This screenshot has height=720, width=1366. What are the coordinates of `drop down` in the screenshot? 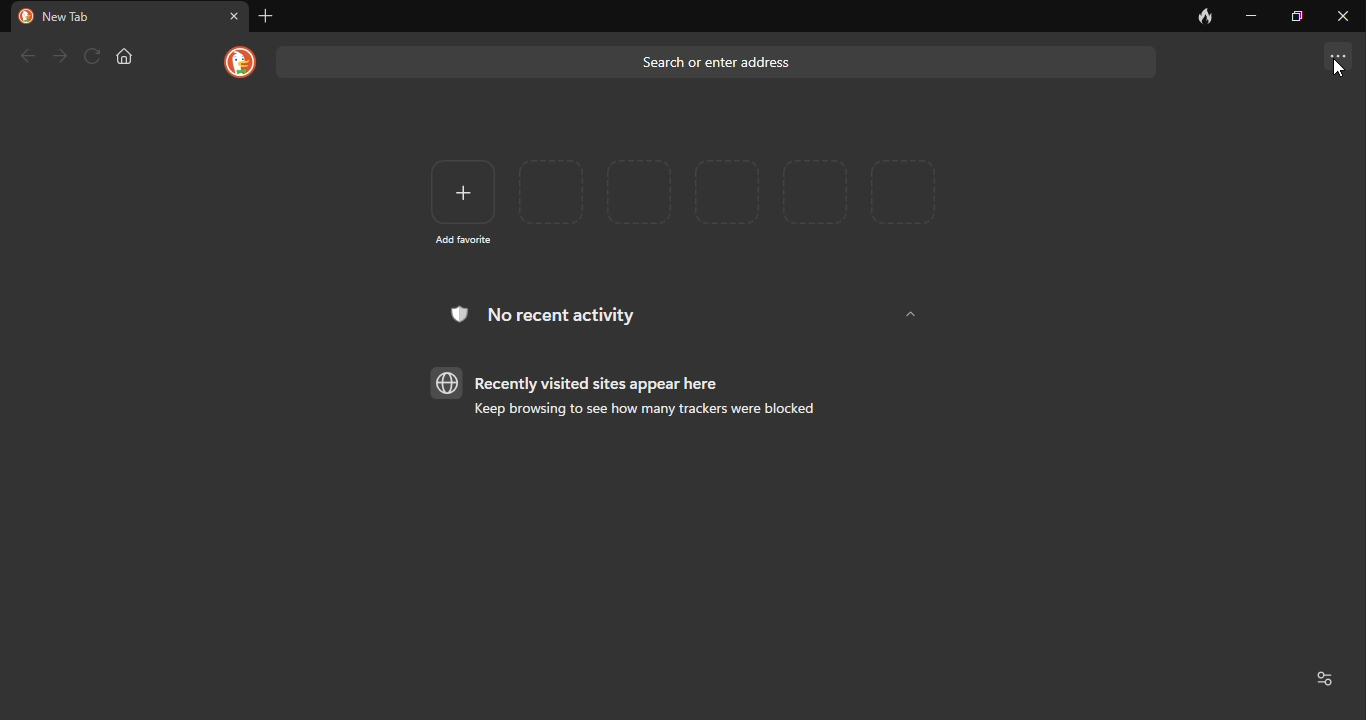 It's located at (911, 315).